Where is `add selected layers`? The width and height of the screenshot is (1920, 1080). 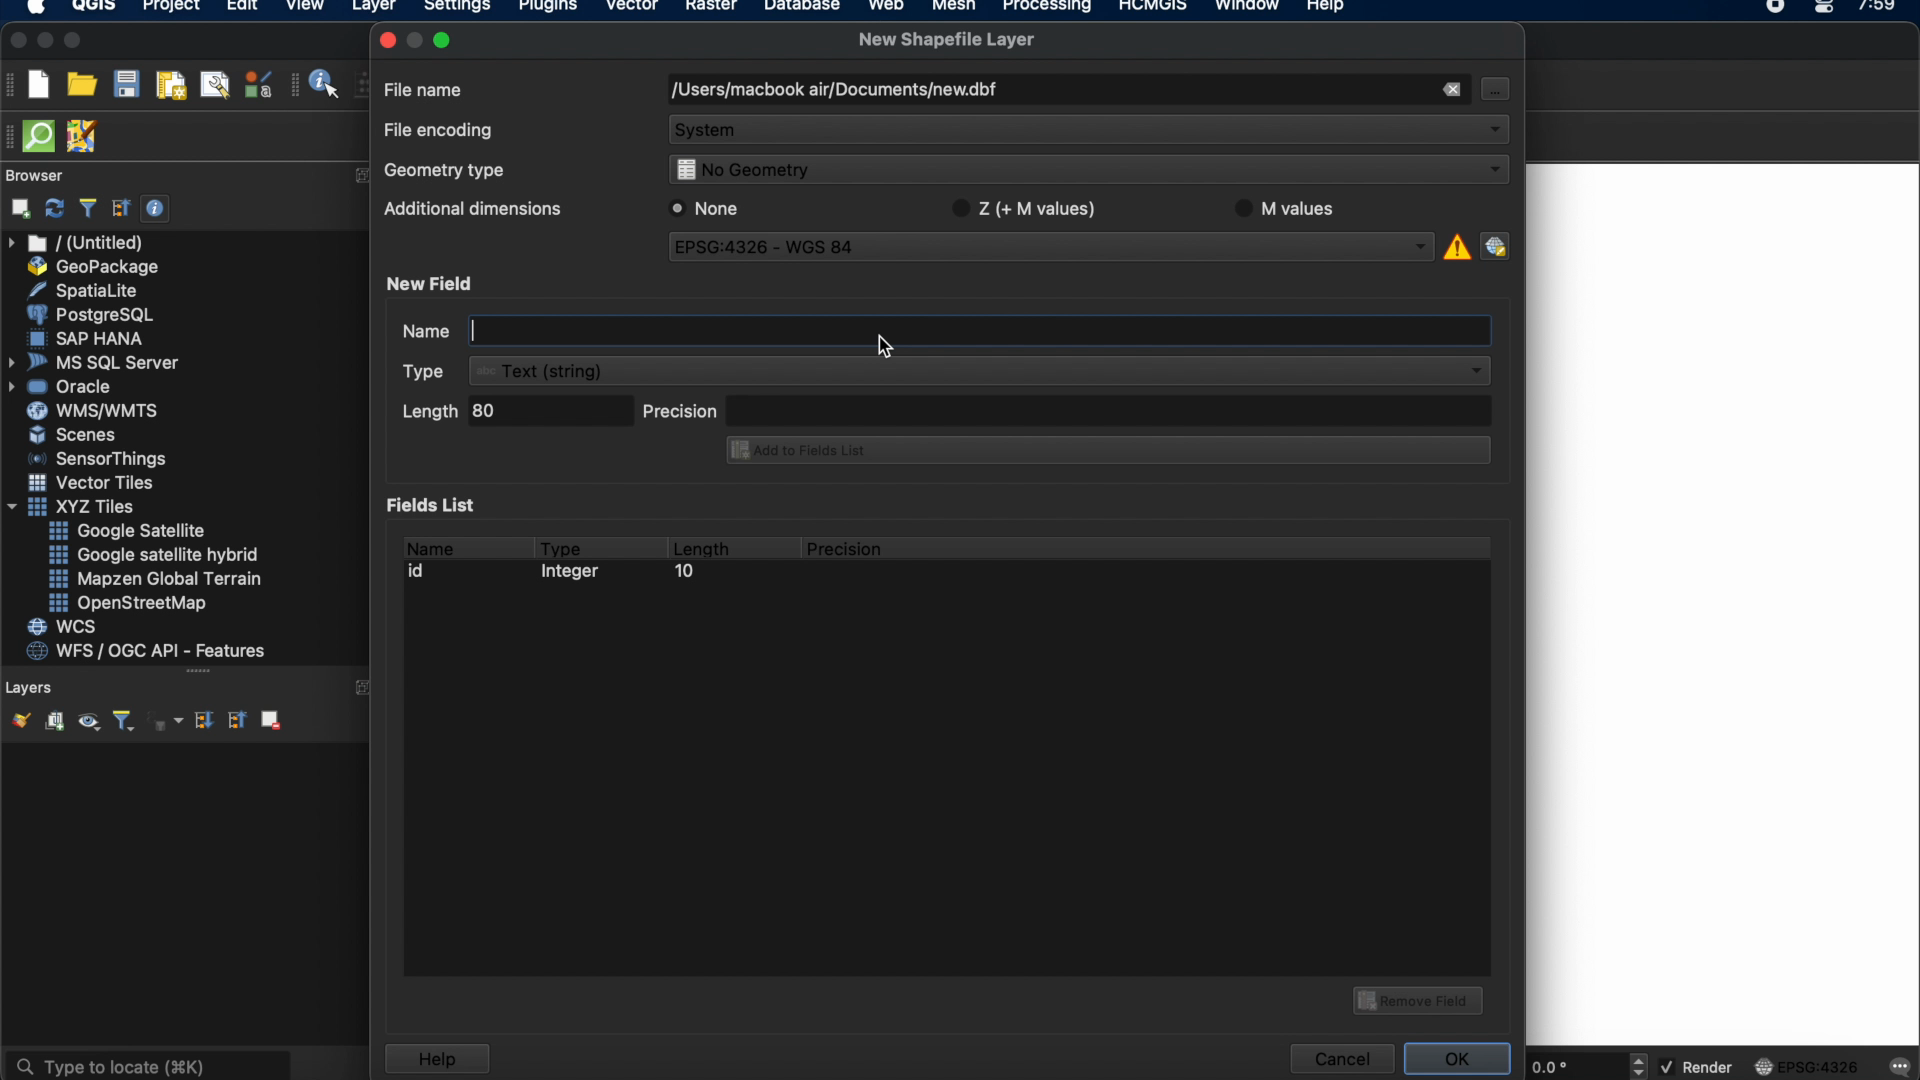
add selected layers is located at coordinates (17, 208).